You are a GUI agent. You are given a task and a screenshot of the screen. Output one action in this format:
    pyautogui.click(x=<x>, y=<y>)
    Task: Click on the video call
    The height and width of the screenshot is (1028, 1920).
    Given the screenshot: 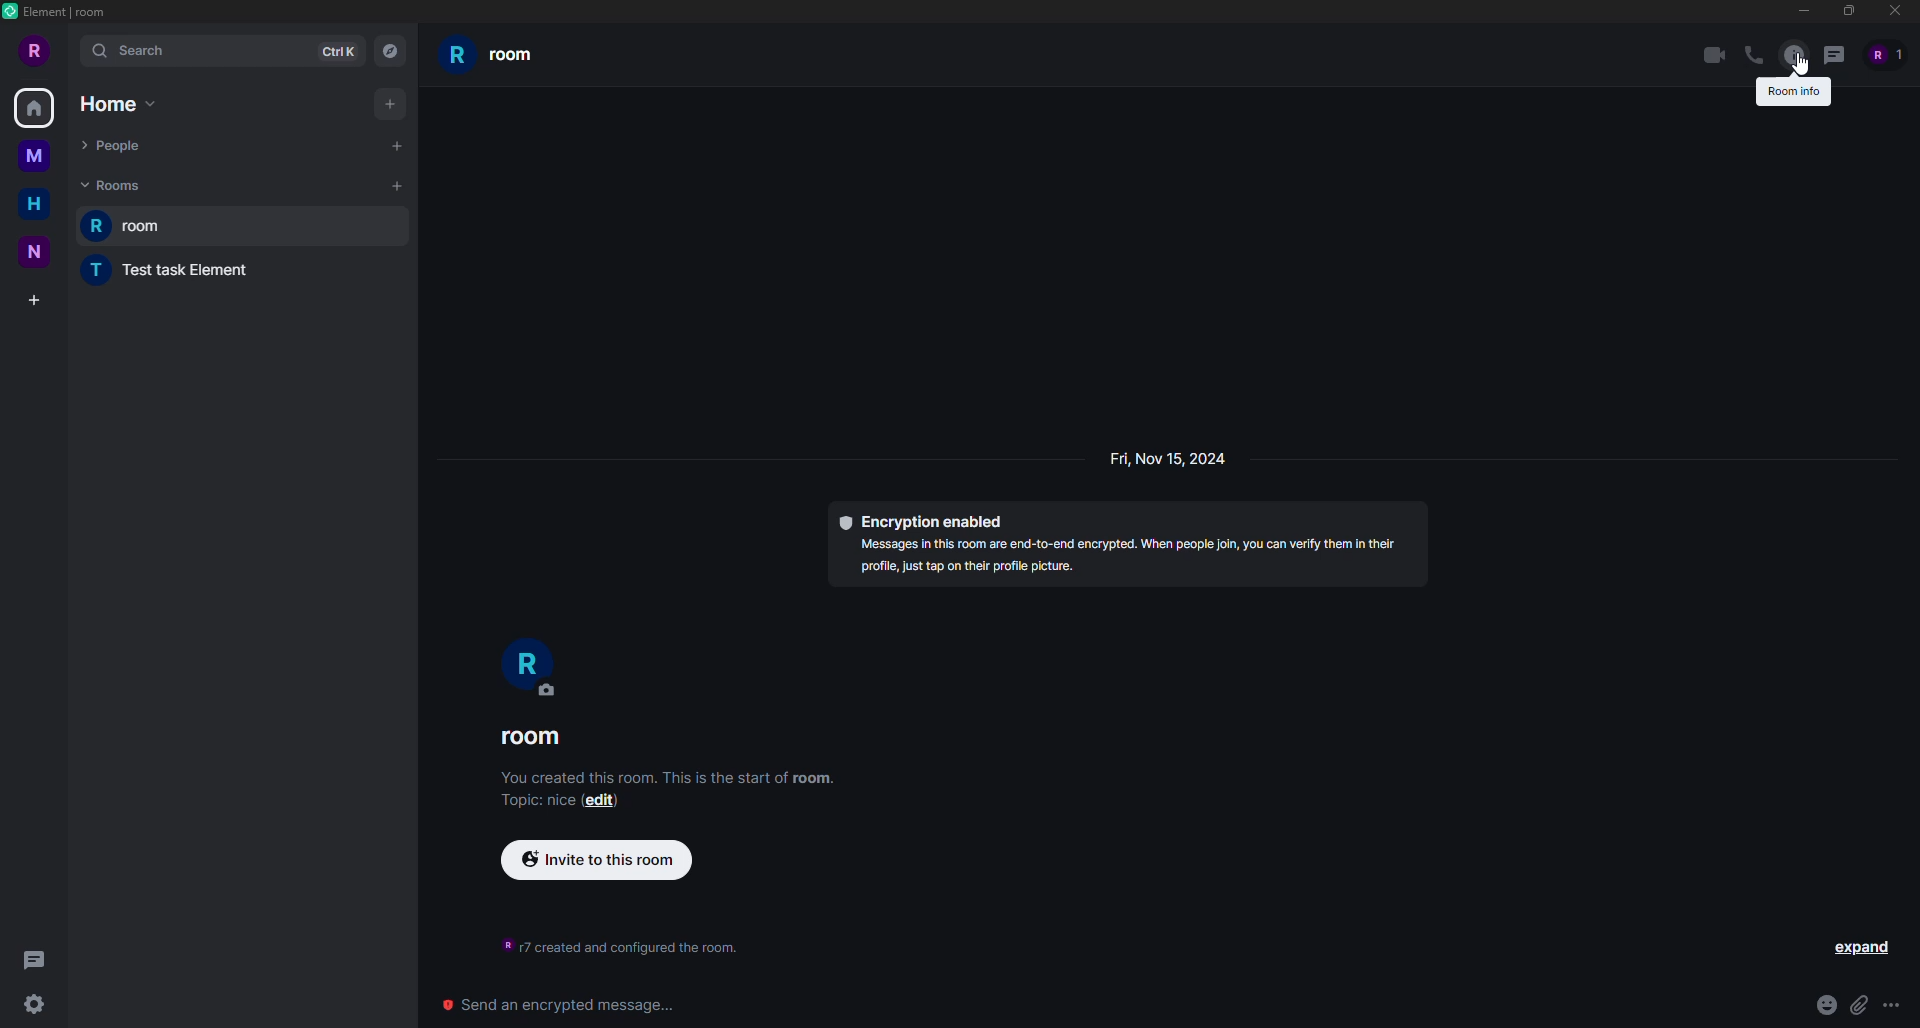 What is the action you would take?
    pyautogui.click(x=1708, y=56)
    